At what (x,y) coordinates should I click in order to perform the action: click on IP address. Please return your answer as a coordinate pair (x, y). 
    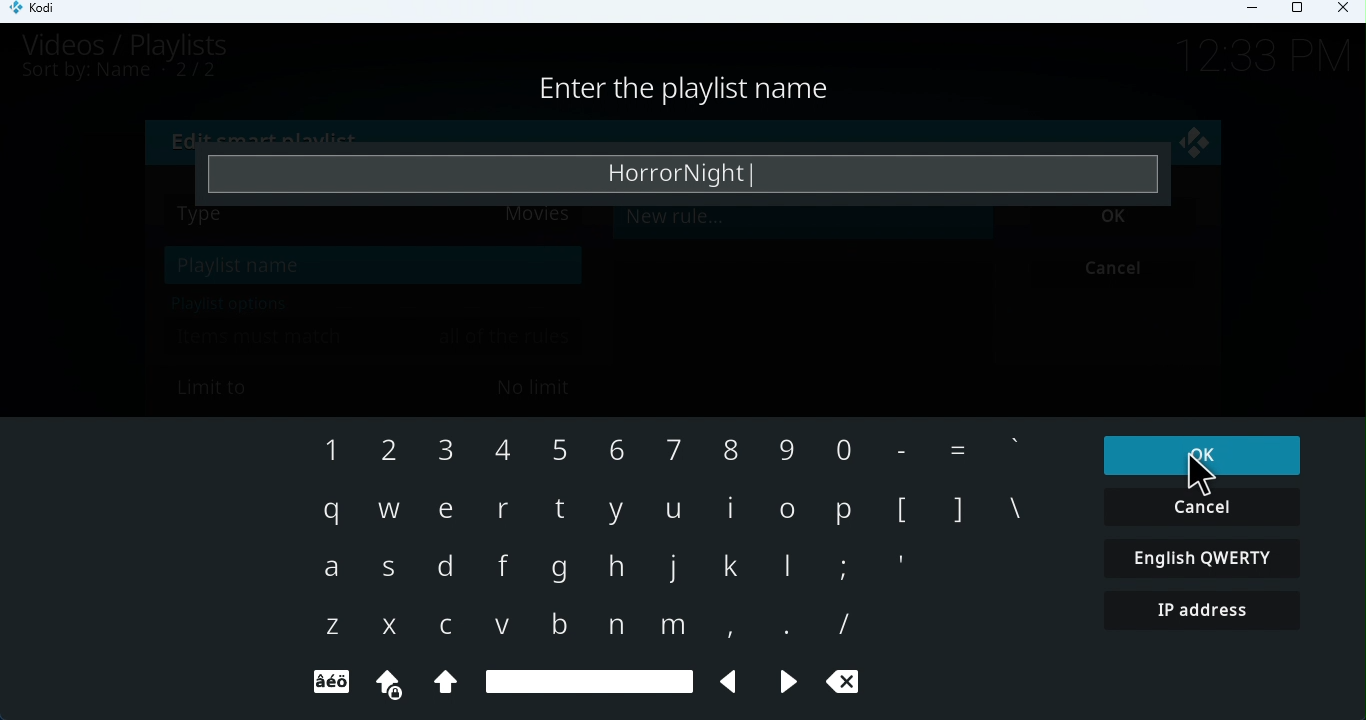
    Looking at the image, I should click on (1210, 613).